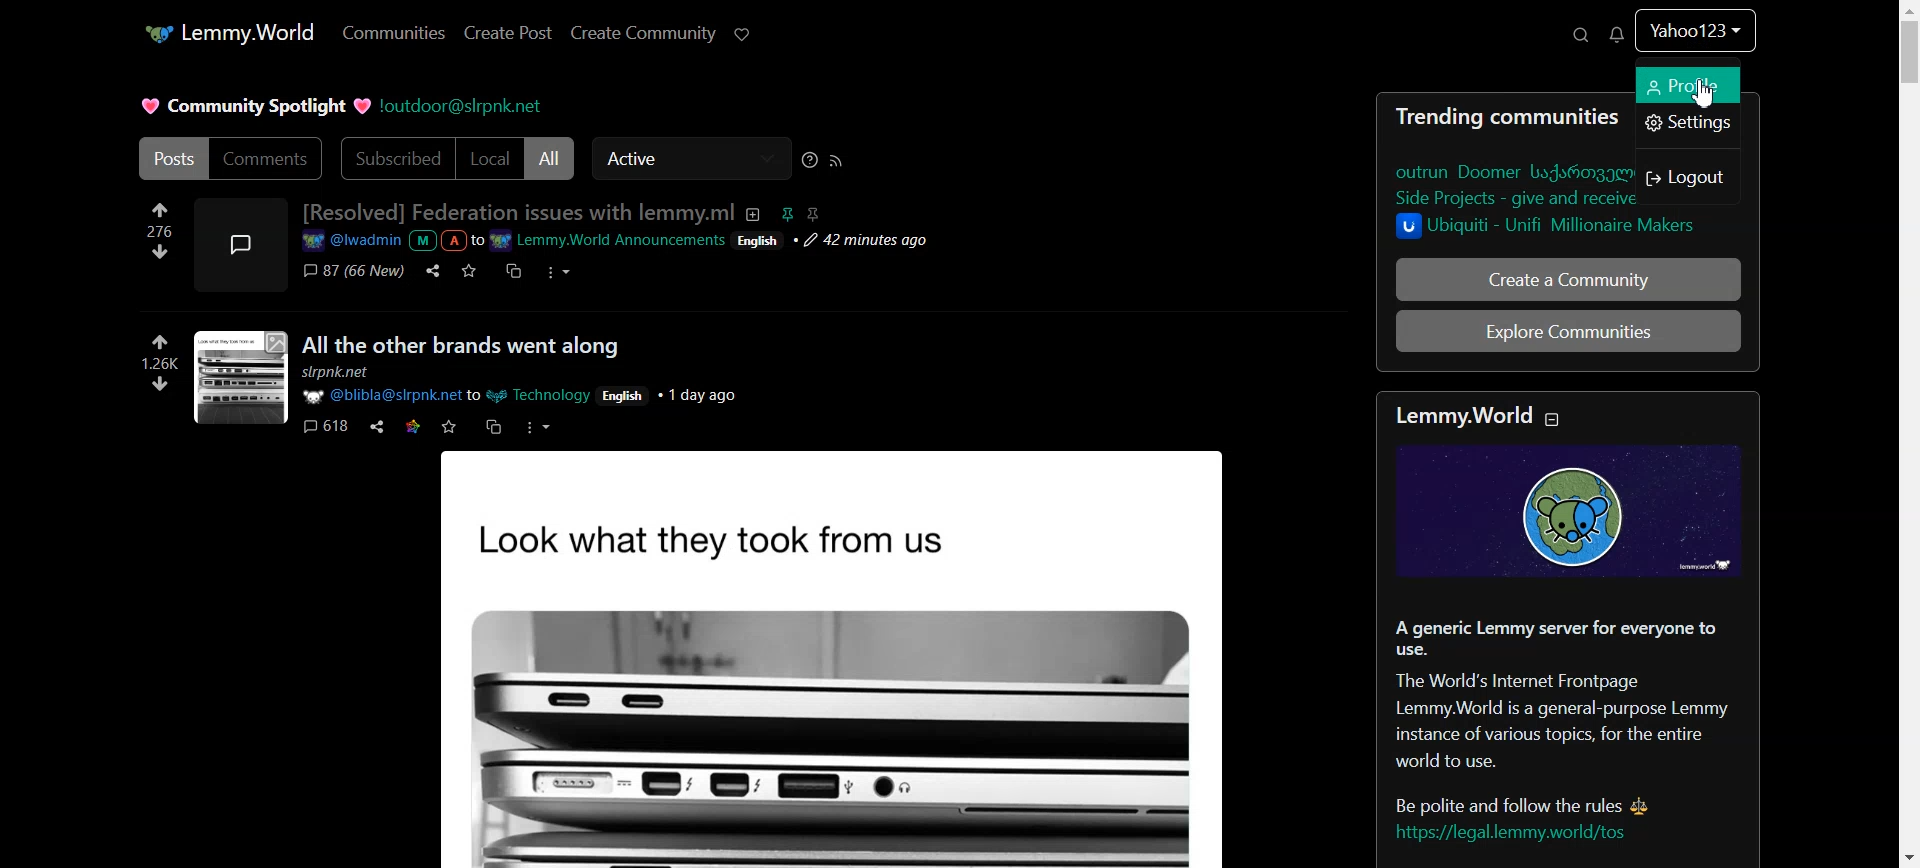  Describe the element at coordinates (510, 270) in the screenshot. I see `Copy` at that location.